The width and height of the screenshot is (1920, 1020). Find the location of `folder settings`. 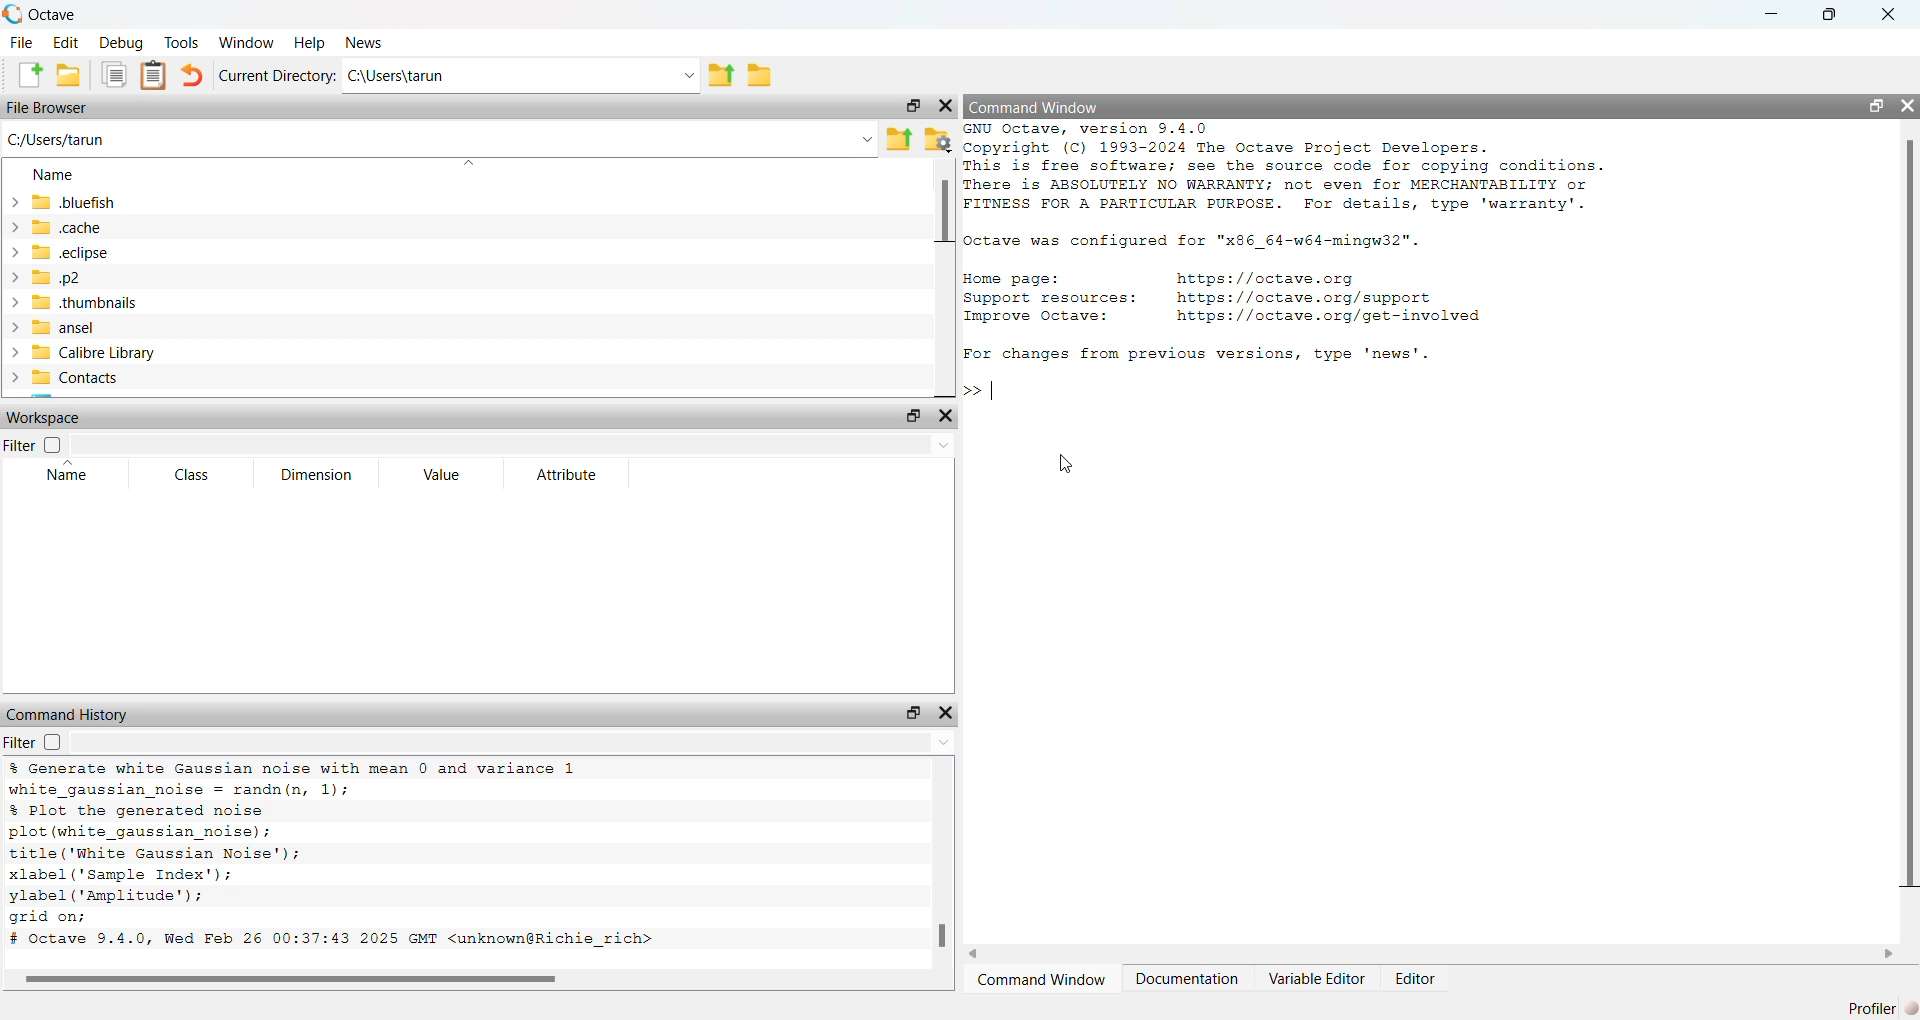

folder settings is located at coordinates (935, 141).